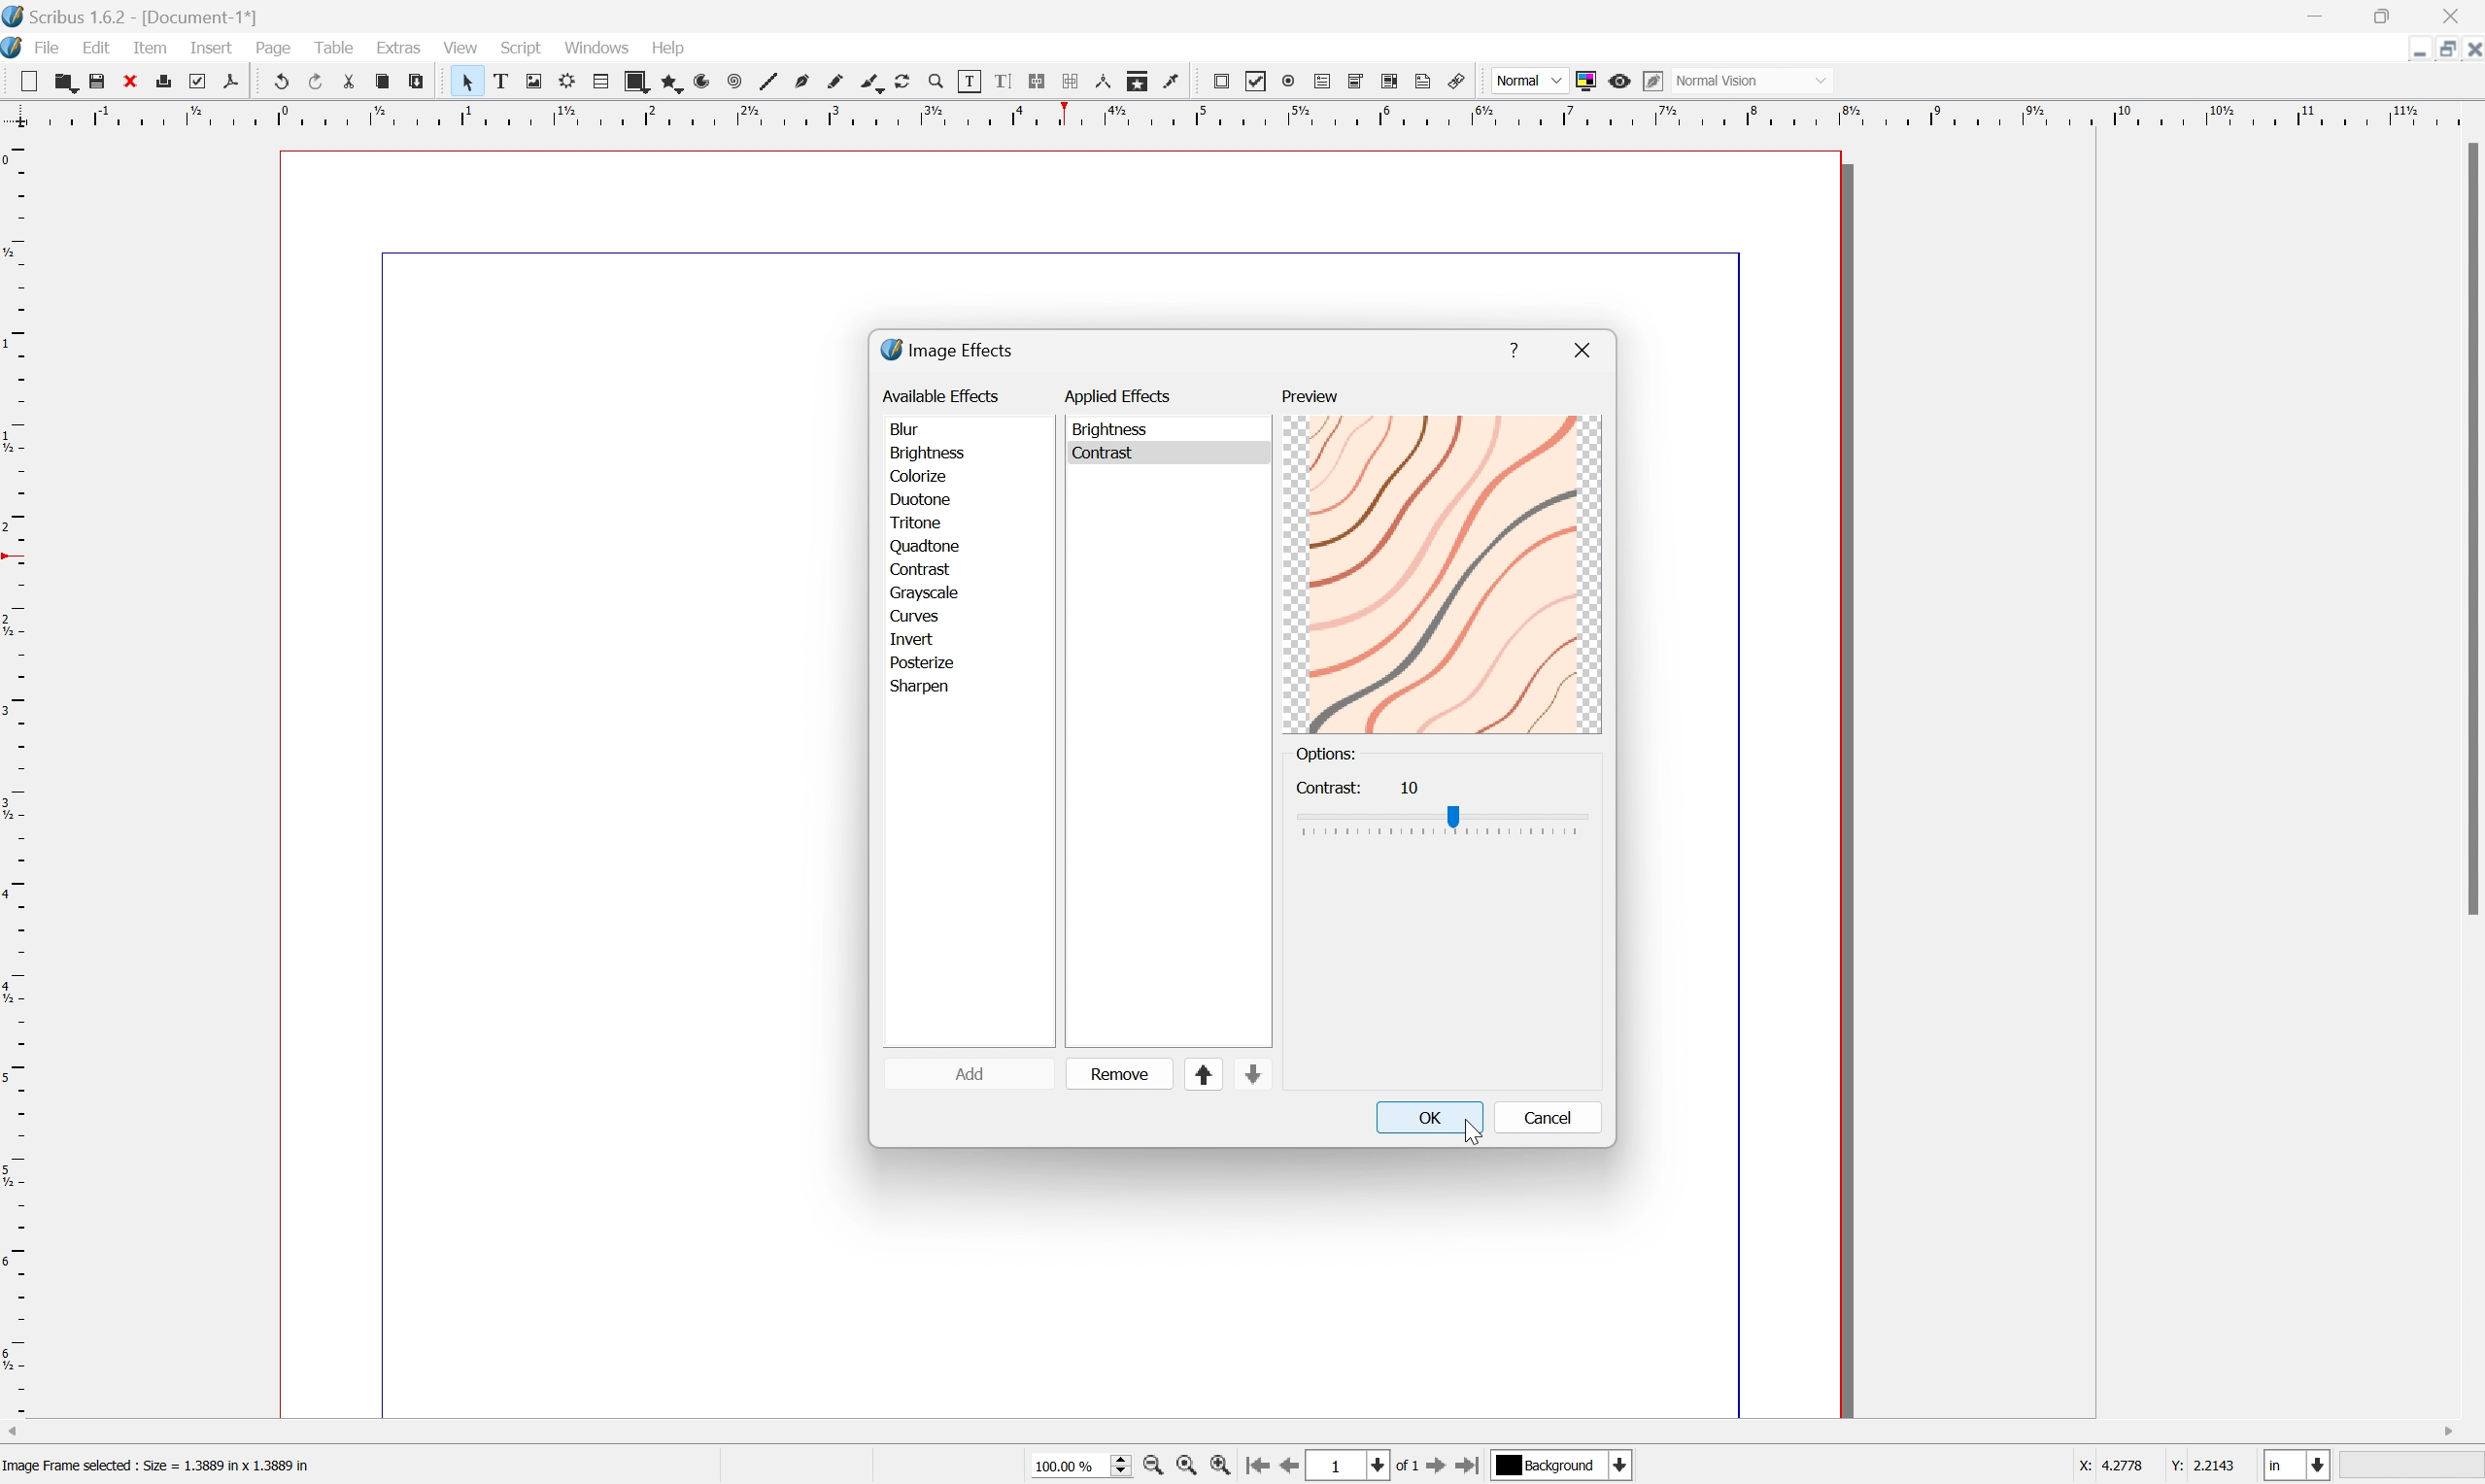 This screenshot has height=1484, width=2485. I want to click on Spiral, so click(740, 80).